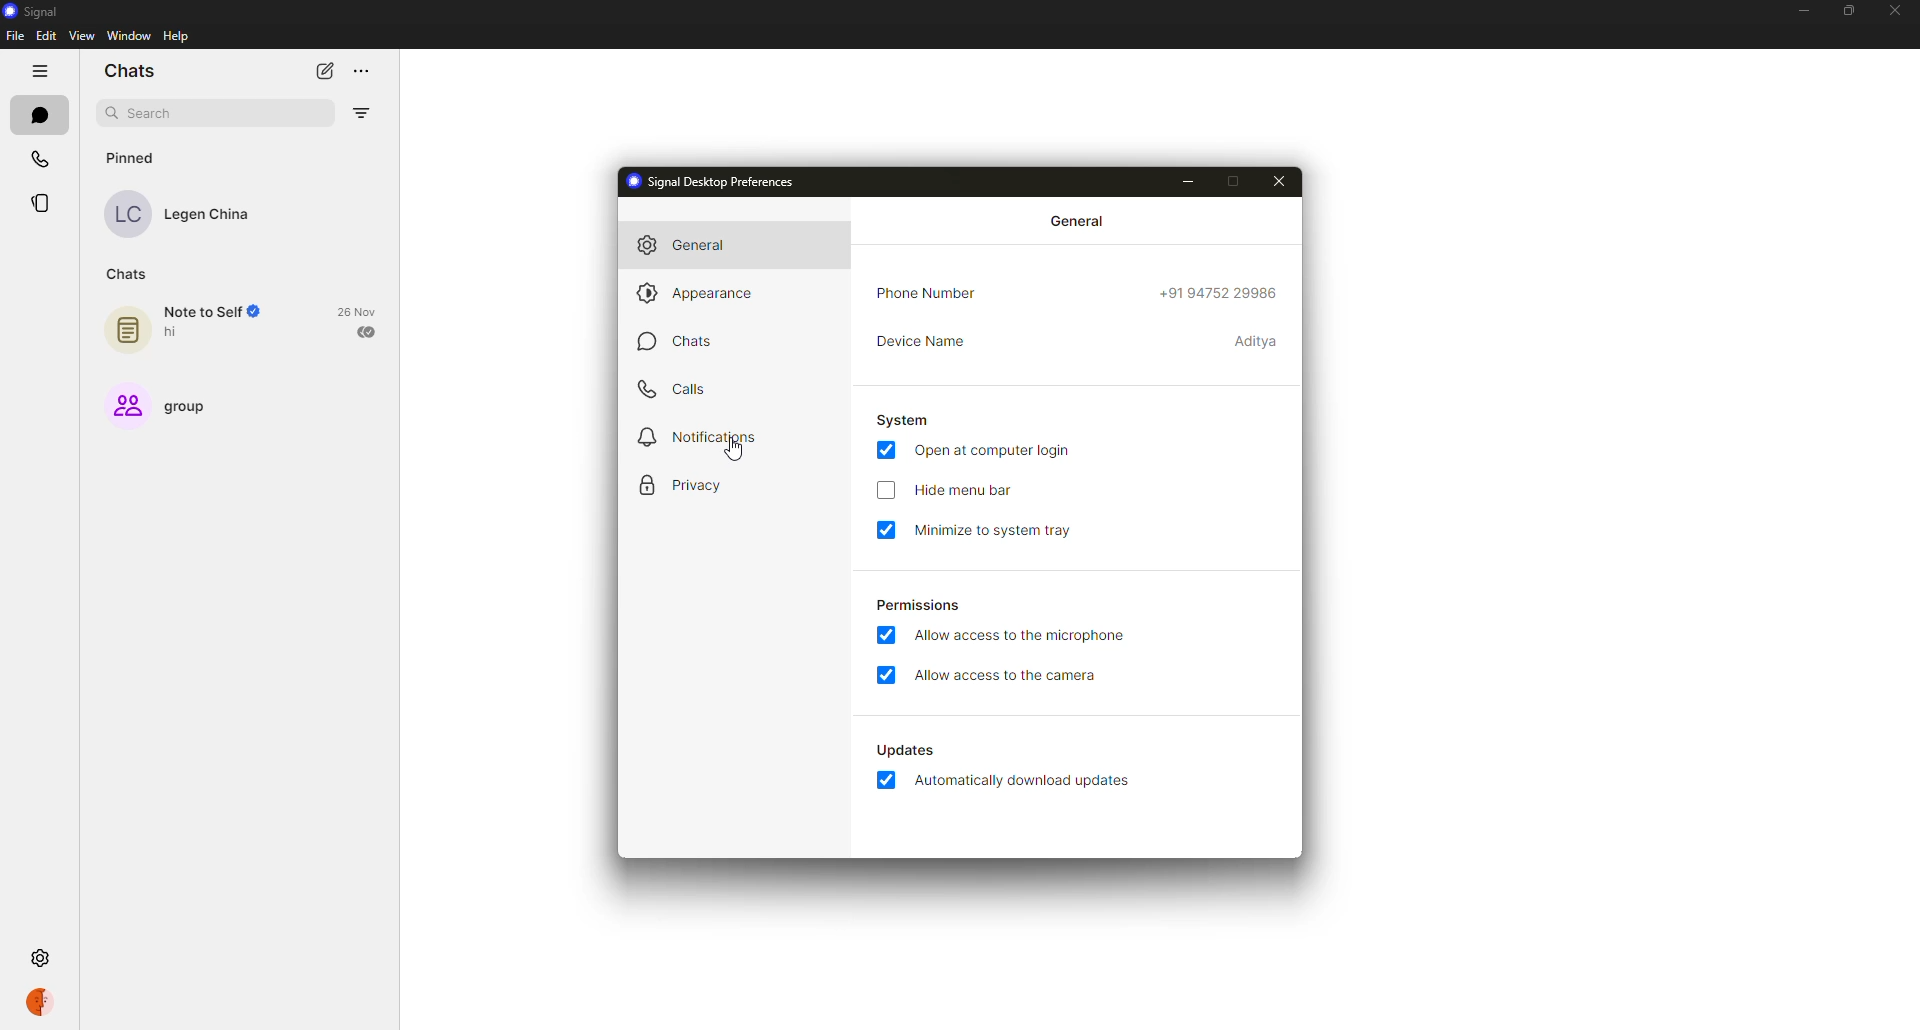 The width and height of the screenshot is (1920, 1030). Describe the element at coordinates (1011, 675) in the screenshot. I see `allow access to camera` at that location.